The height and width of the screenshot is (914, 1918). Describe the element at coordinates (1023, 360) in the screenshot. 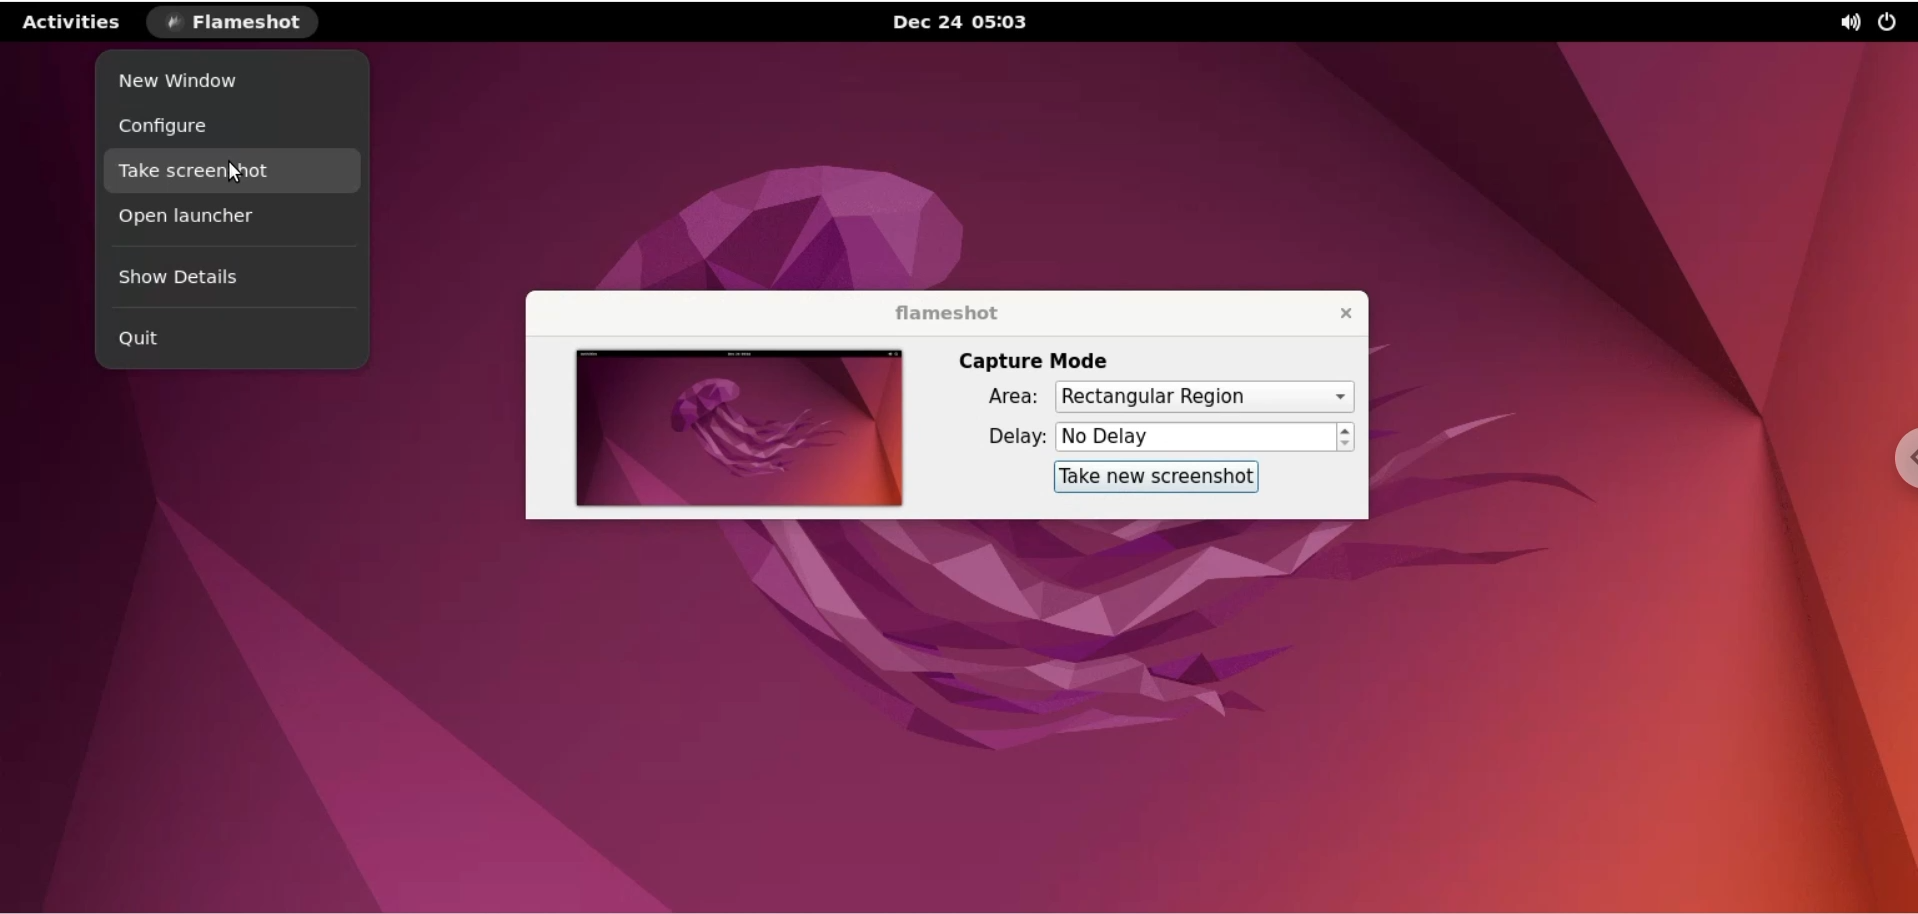

I see `capture mode ` at that location.